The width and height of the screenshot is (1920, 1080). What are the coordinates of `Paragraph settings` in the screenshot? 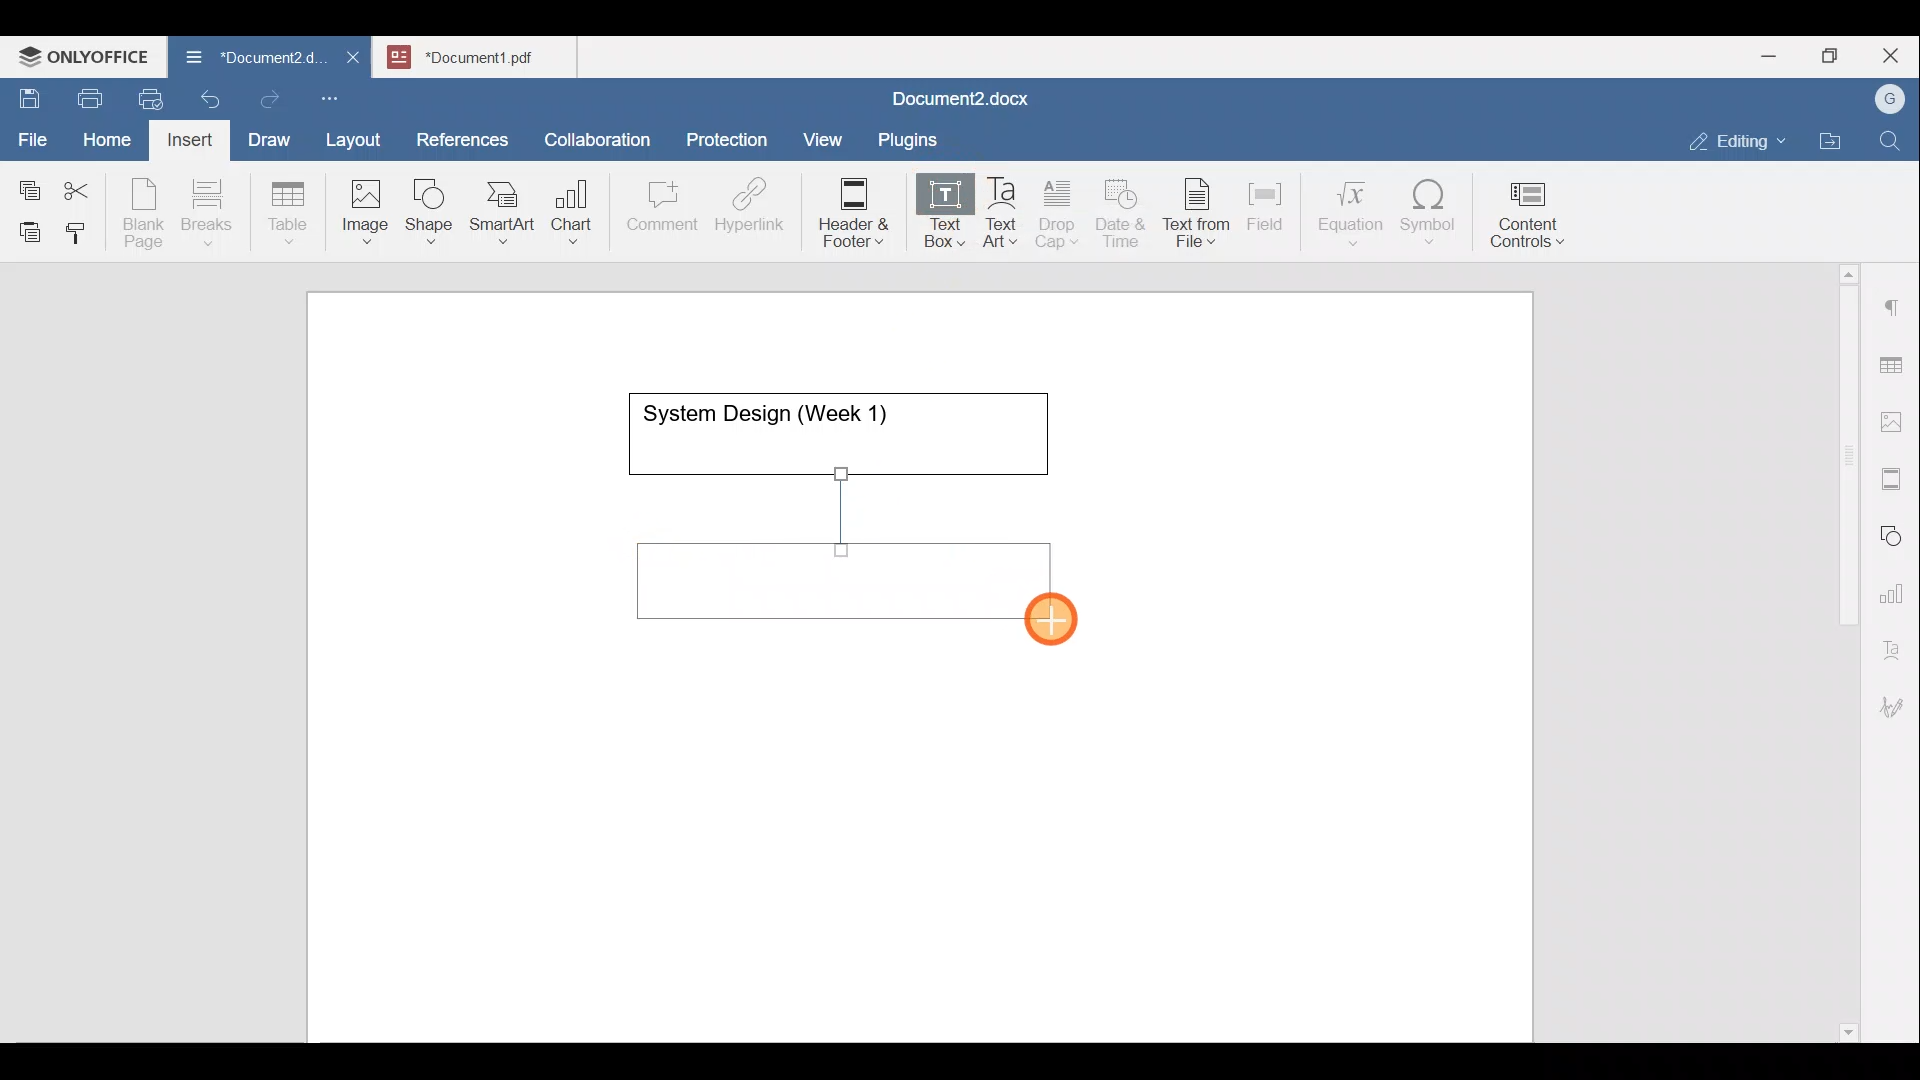 It's located at (1894, 299).